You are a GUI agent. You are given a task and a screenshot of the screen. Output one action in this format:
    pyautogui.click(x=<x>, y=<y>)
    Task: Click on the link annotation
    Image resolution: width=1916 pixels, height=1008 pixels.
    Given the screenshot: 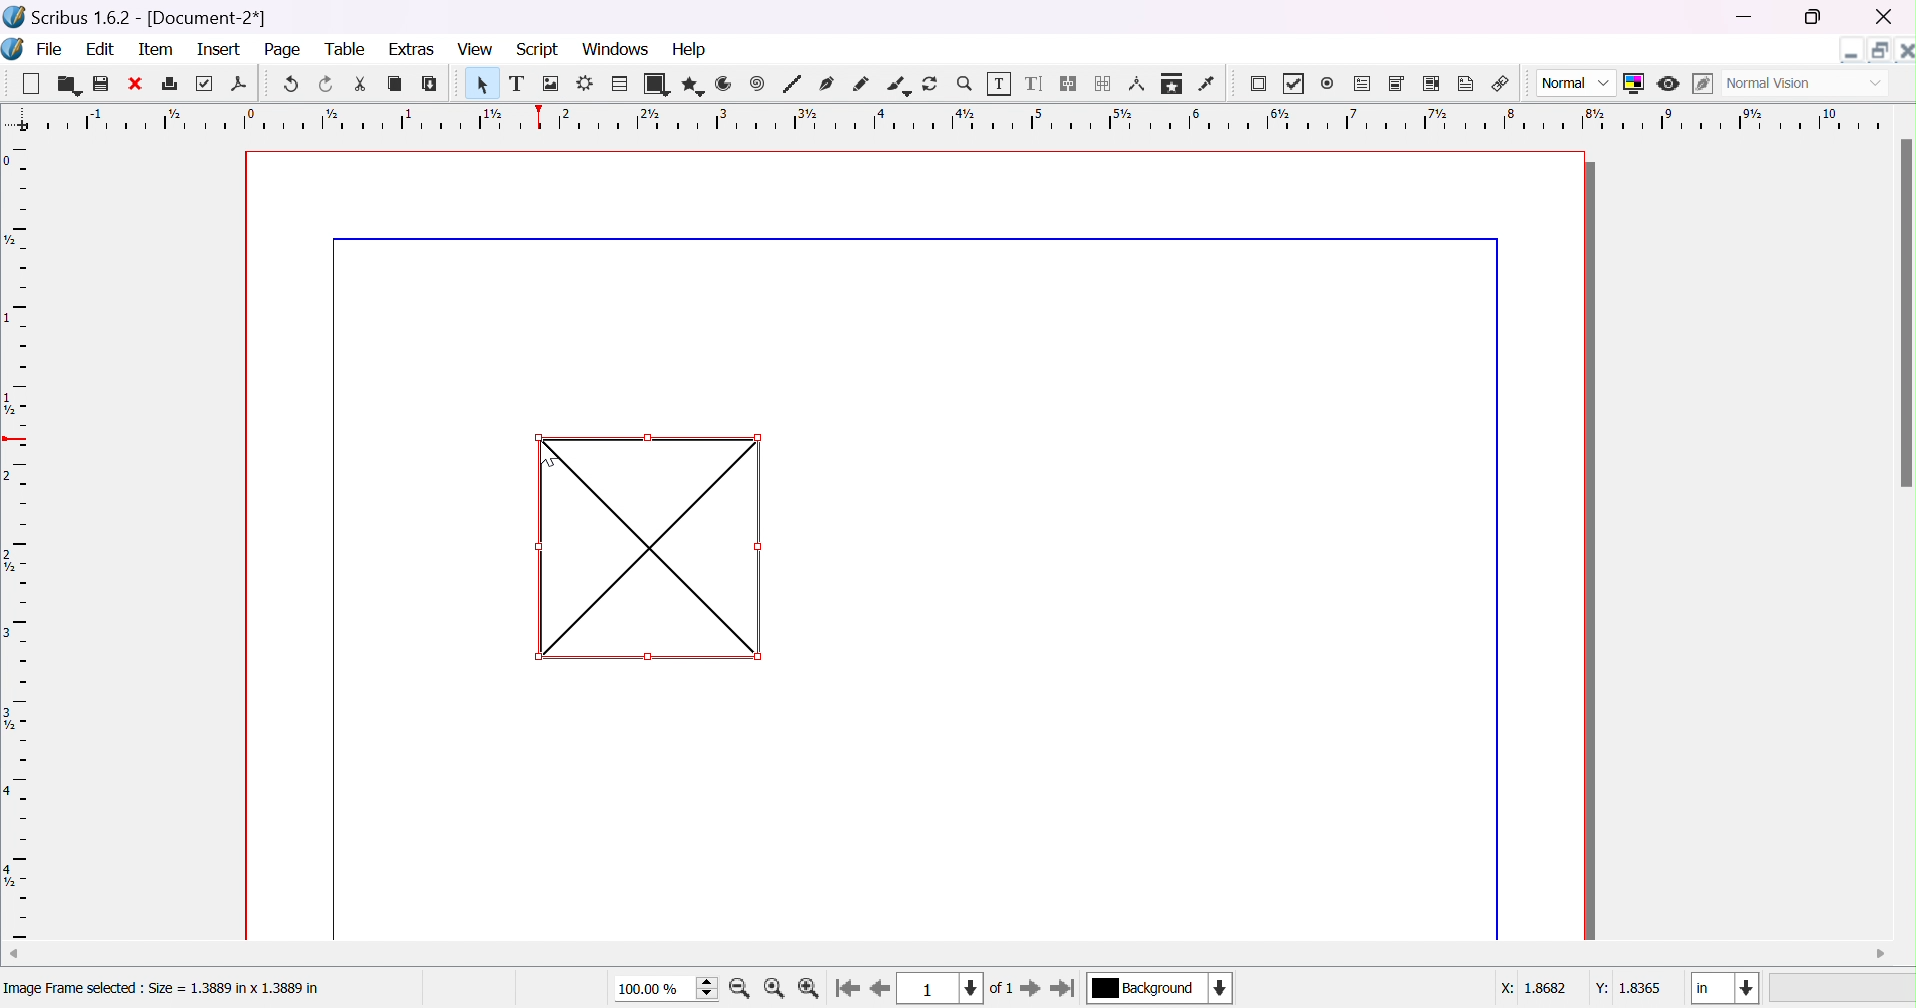 What is the action you would take?
    pyautogui.click(x=1501, y=81)
    